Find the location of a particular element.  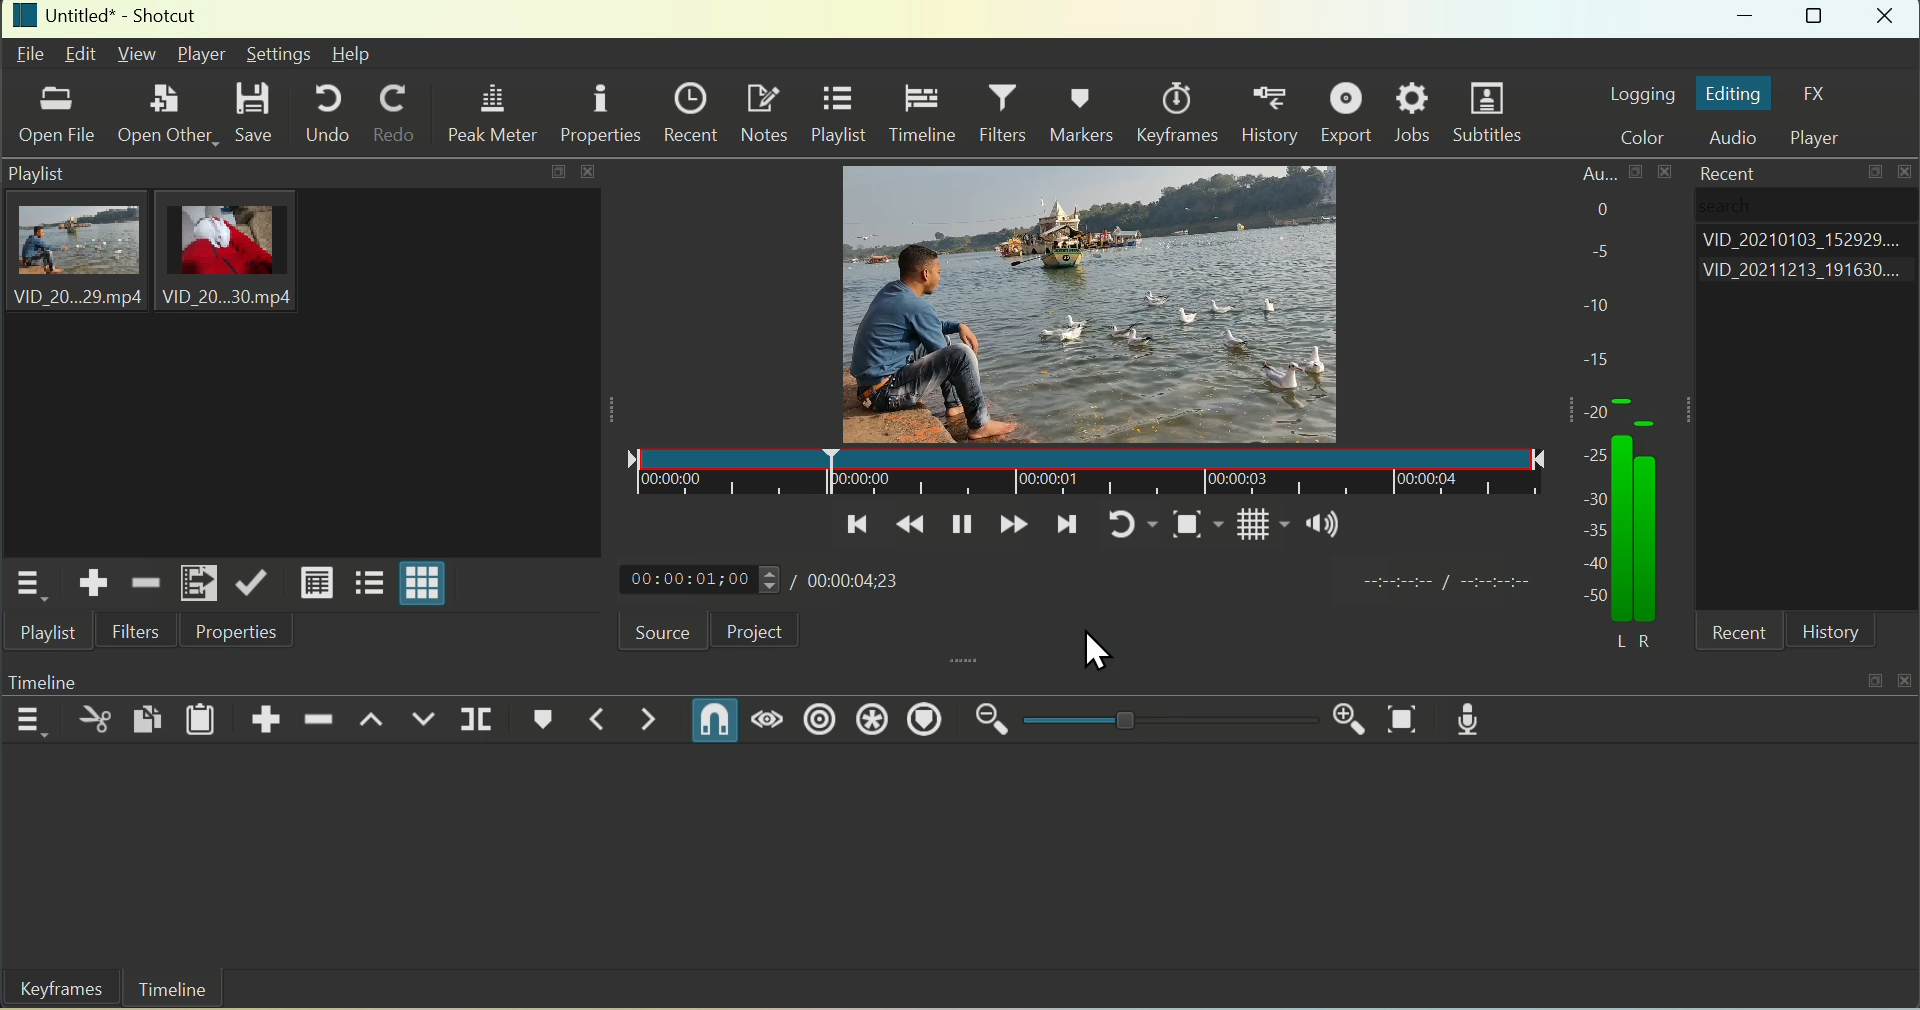

Keyframes is located at coordinates (55, 991).